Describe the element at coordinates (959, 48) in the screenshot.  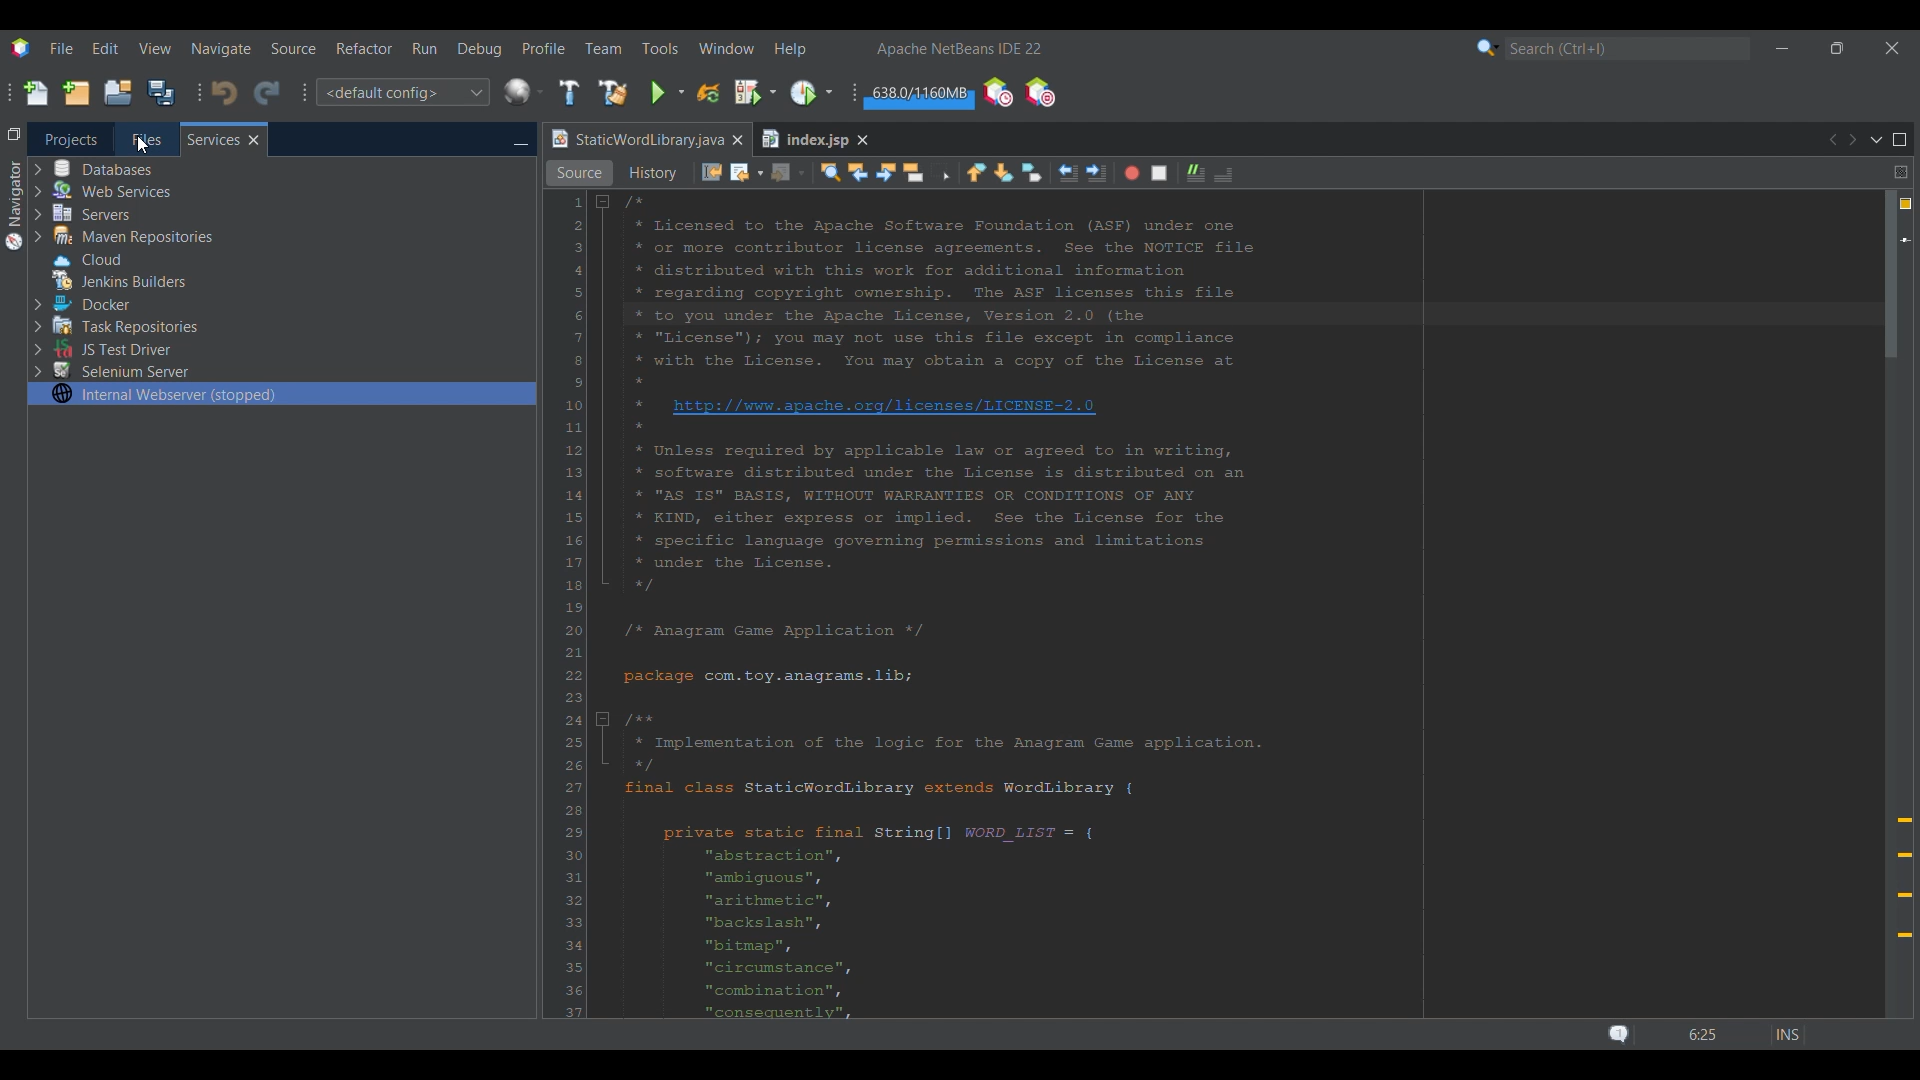
I see `Software name and version` at that location.